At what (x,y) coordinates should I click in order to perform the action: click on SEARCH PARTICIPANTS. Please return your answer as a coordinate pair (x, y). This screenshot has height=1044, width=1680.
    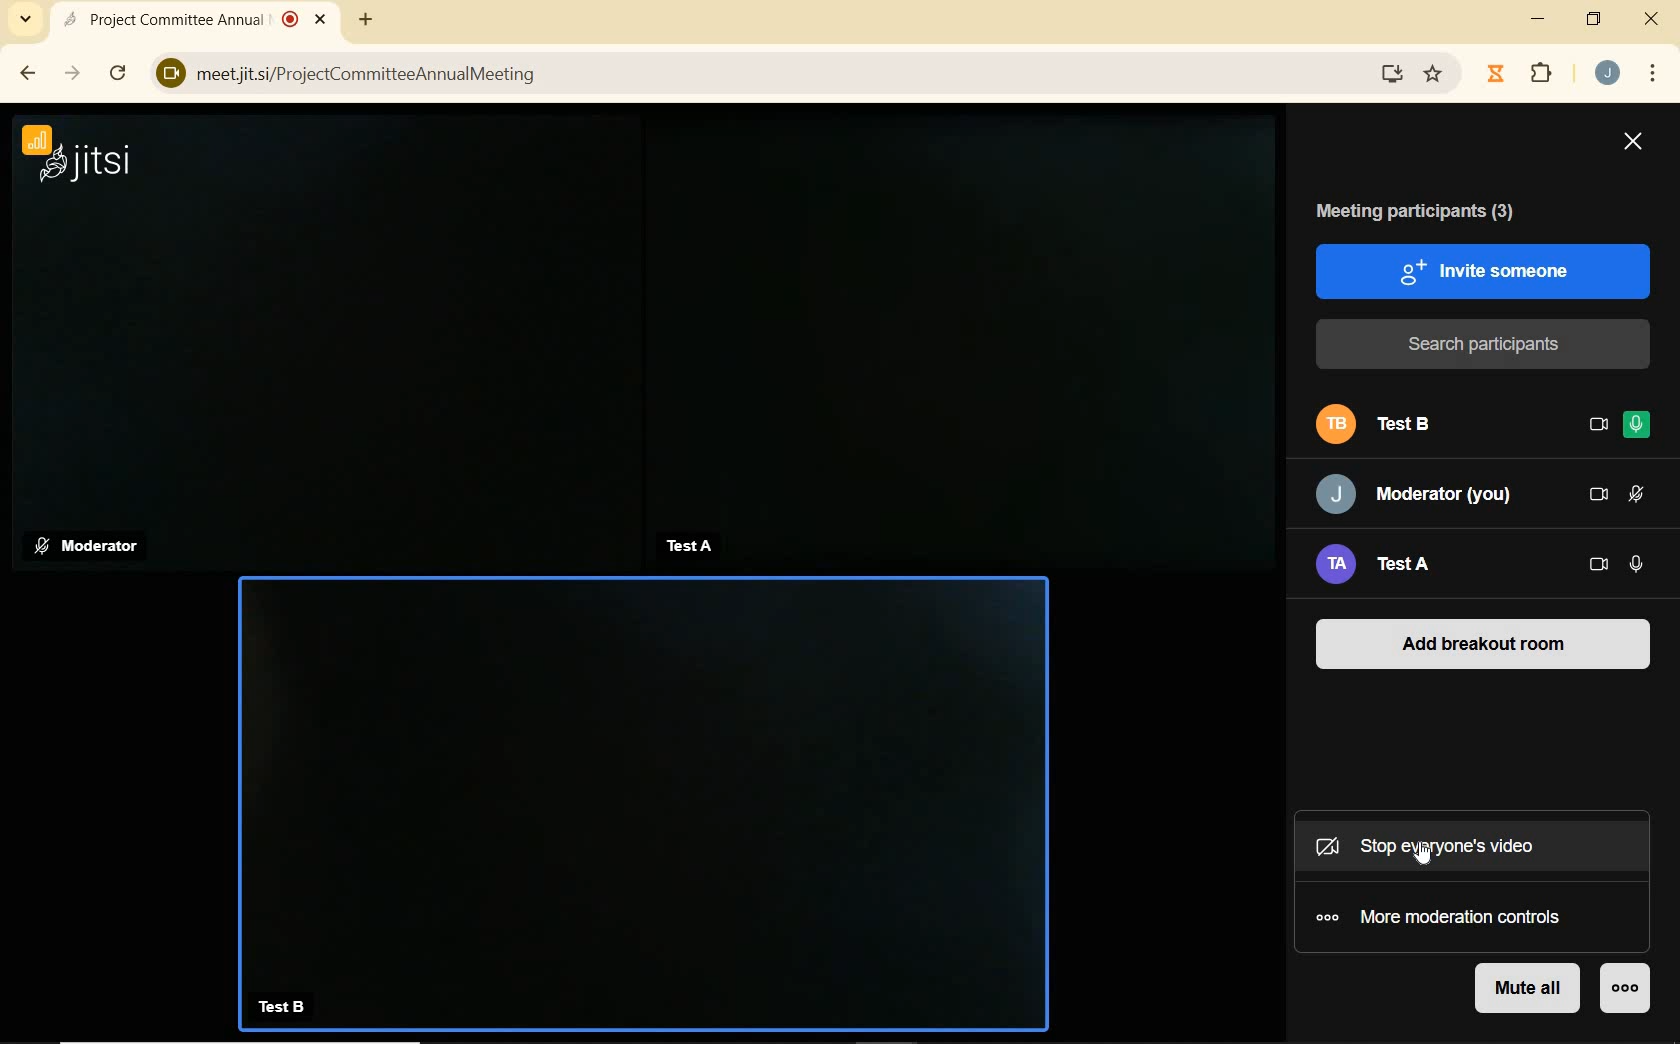
    Looking at the image, I should click on (1485, 344).